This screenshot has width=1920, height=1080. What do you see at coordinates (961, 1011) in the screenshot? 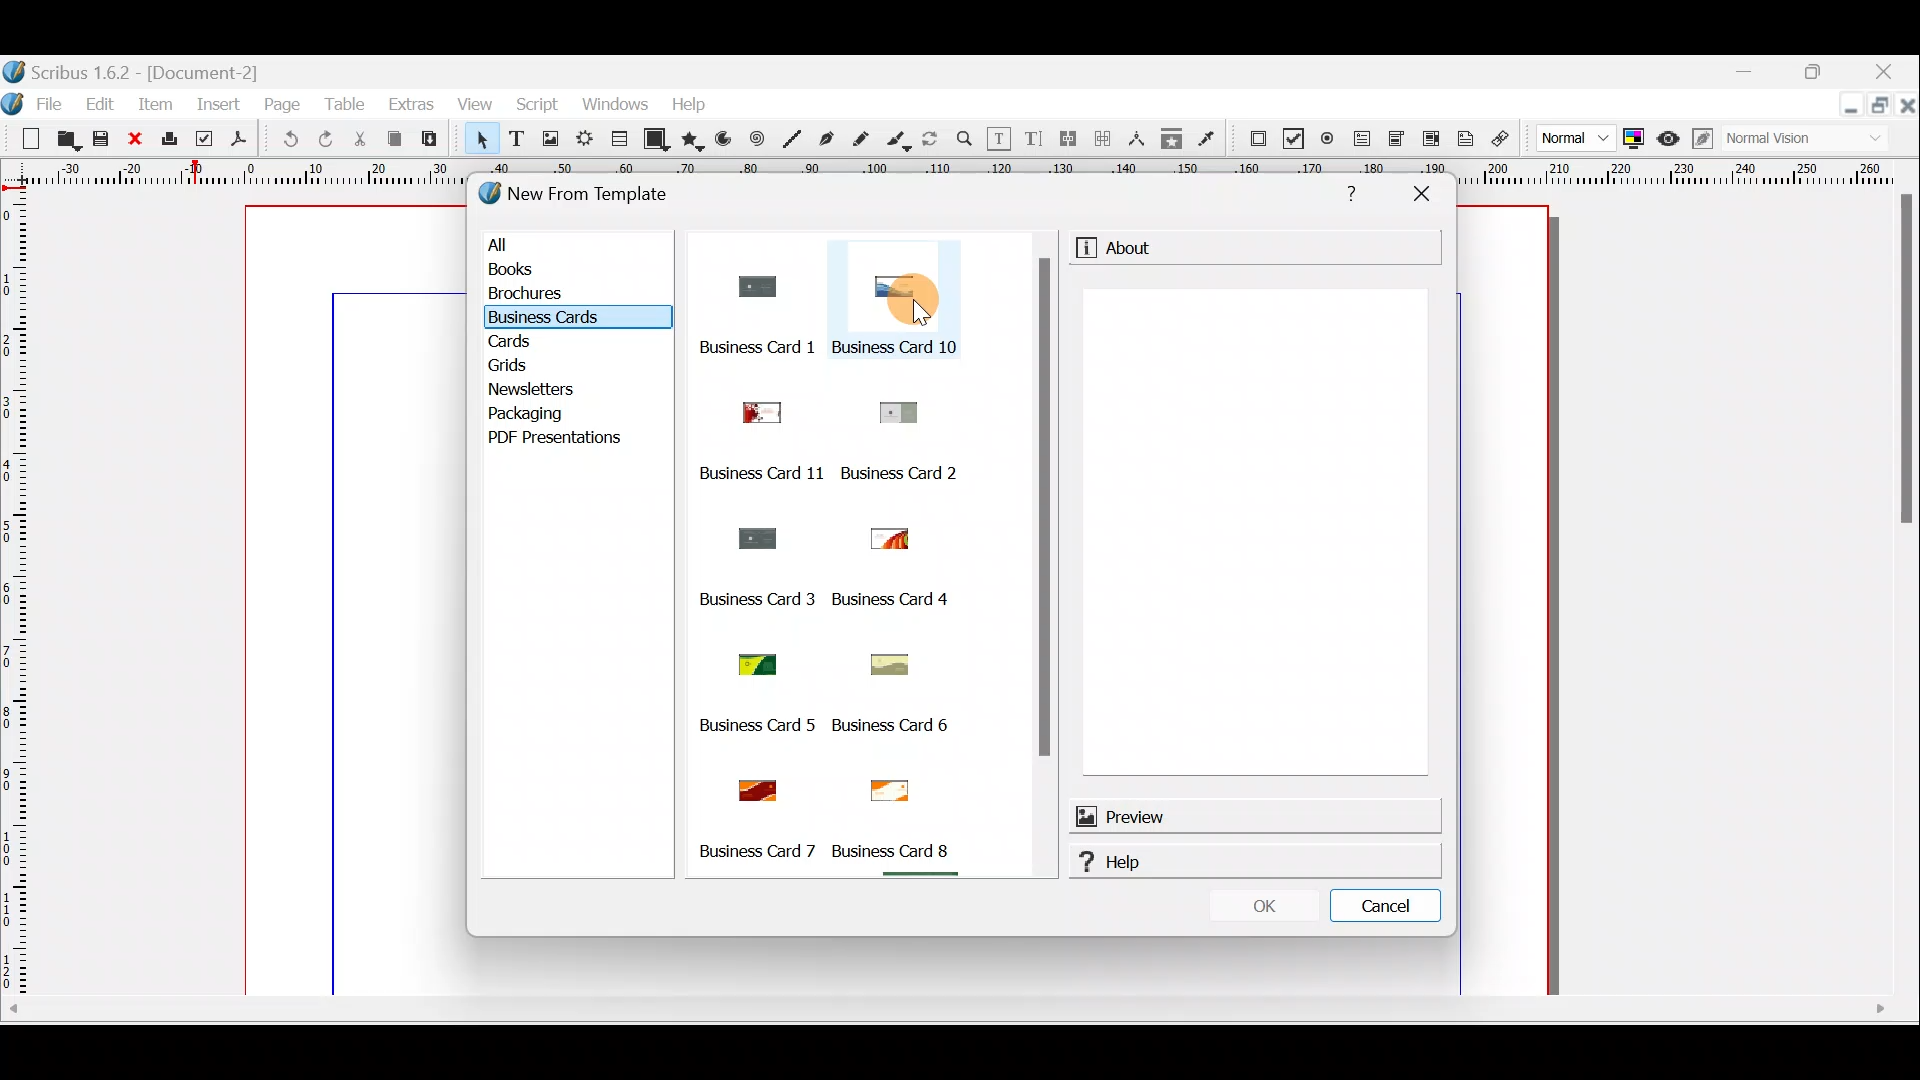
I see `Scroll bar` at bounding box center [961, 1011].